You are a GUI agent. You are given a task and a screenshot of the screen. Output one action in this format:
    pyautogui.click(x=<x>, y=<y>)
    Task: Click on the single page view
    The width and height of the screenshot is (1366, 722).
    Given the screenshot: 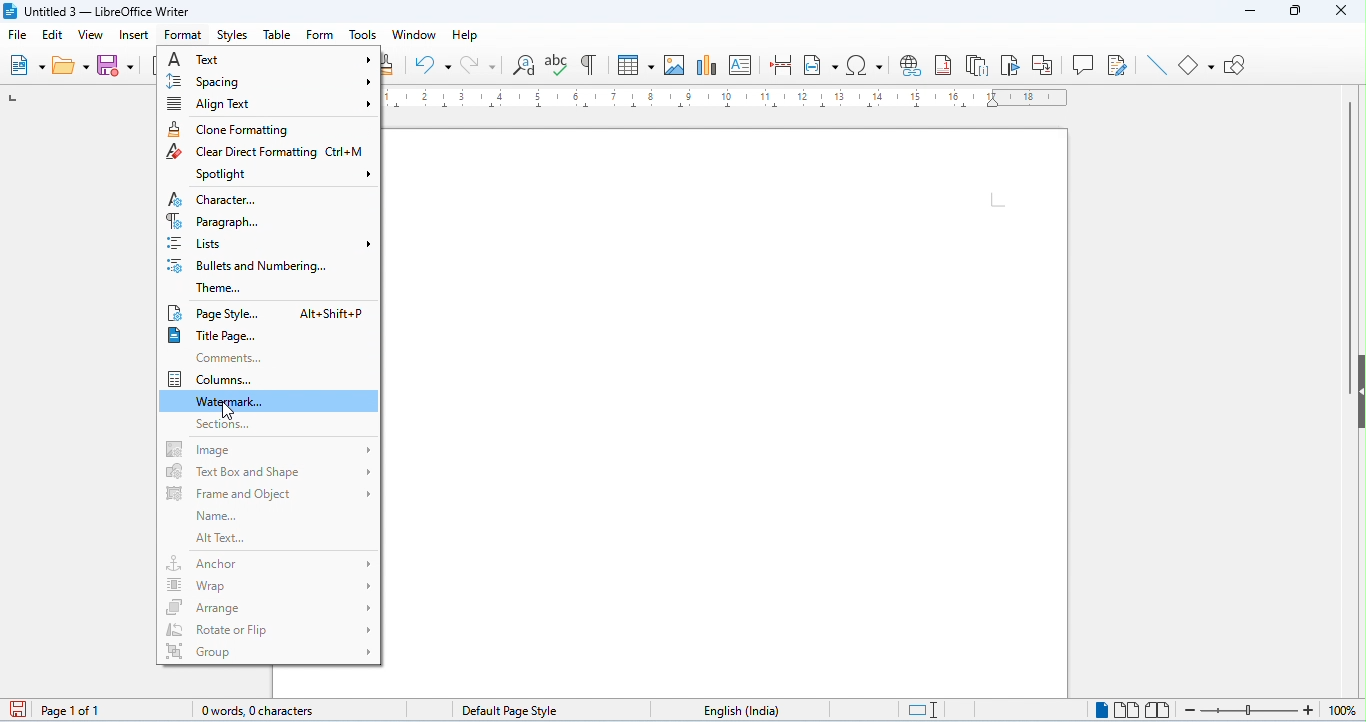 What is the action you would take?
    pyautogui.click(x=1101, y=710)
    